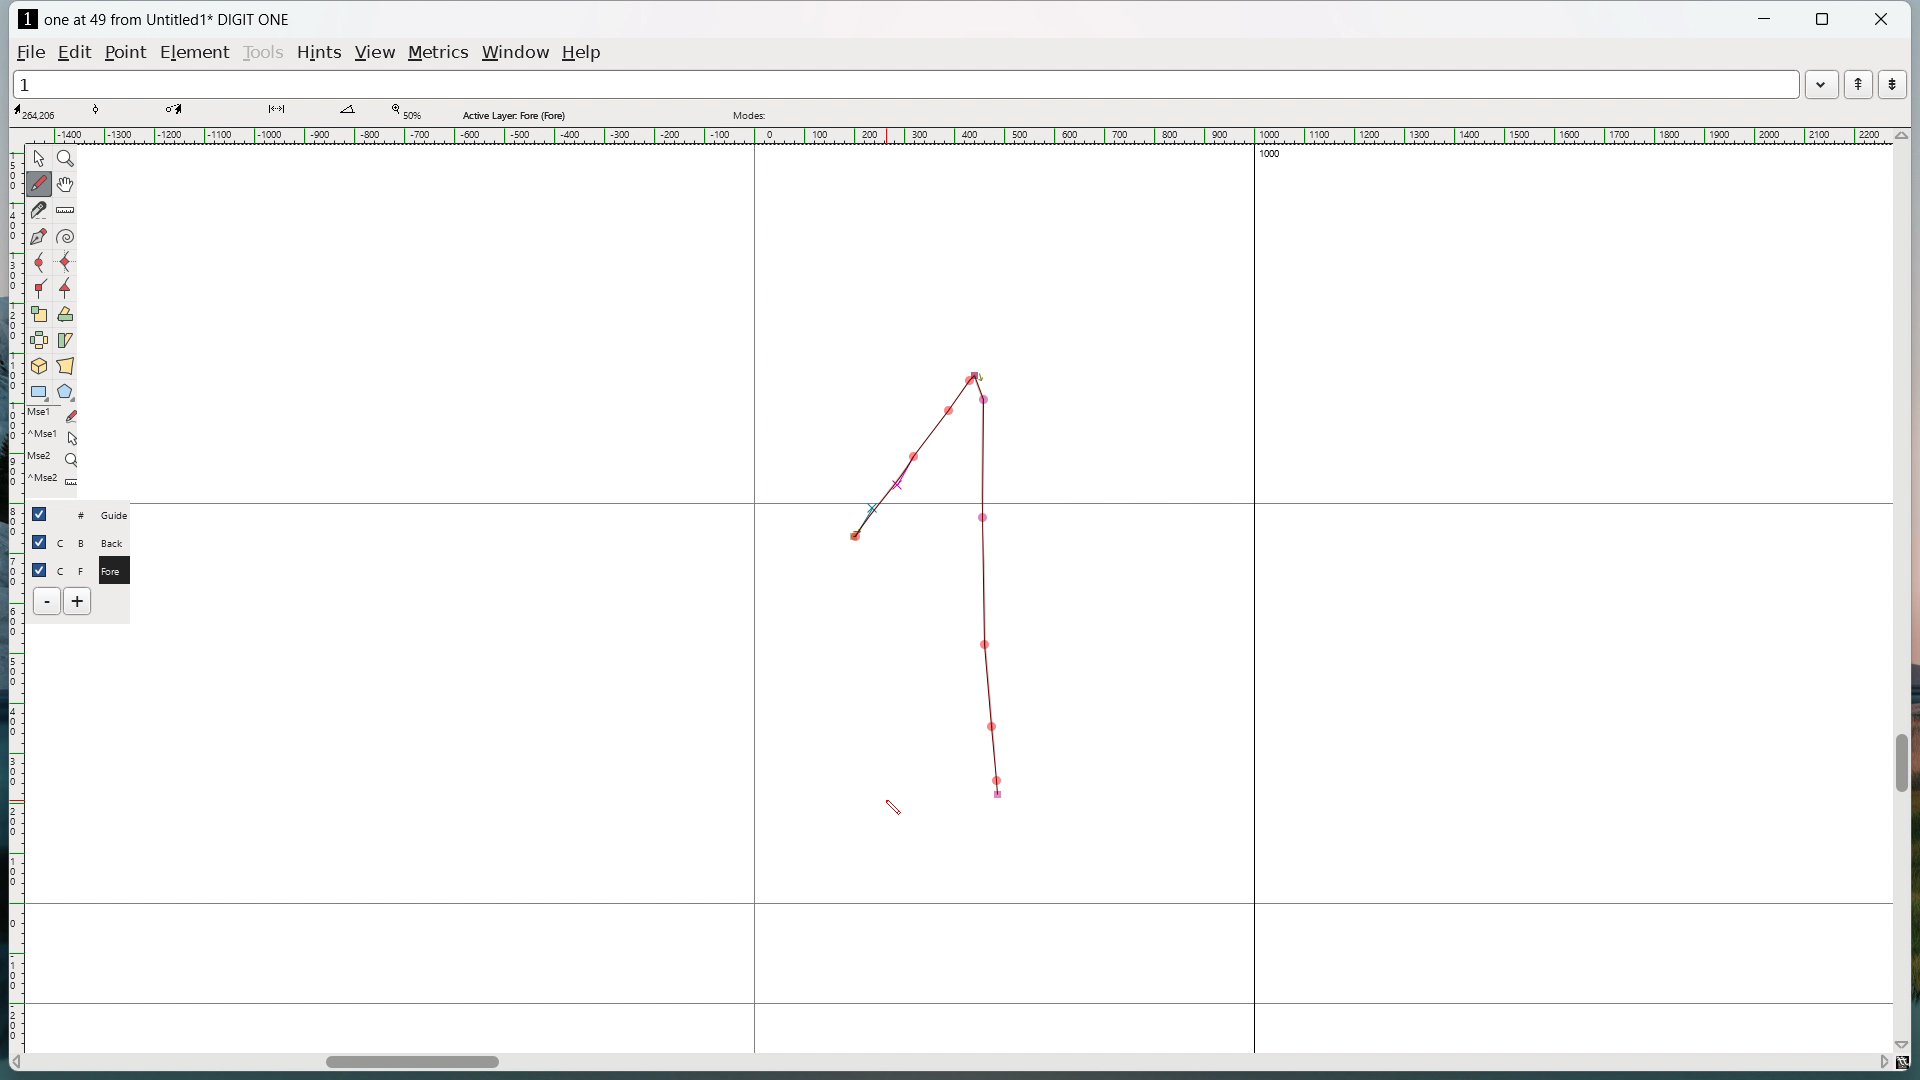 This screenshot has width=1920, height=1080. Describe the element at coordinates (1893, 85) in the screenshot. I see `show the next word in the word list` at that location.